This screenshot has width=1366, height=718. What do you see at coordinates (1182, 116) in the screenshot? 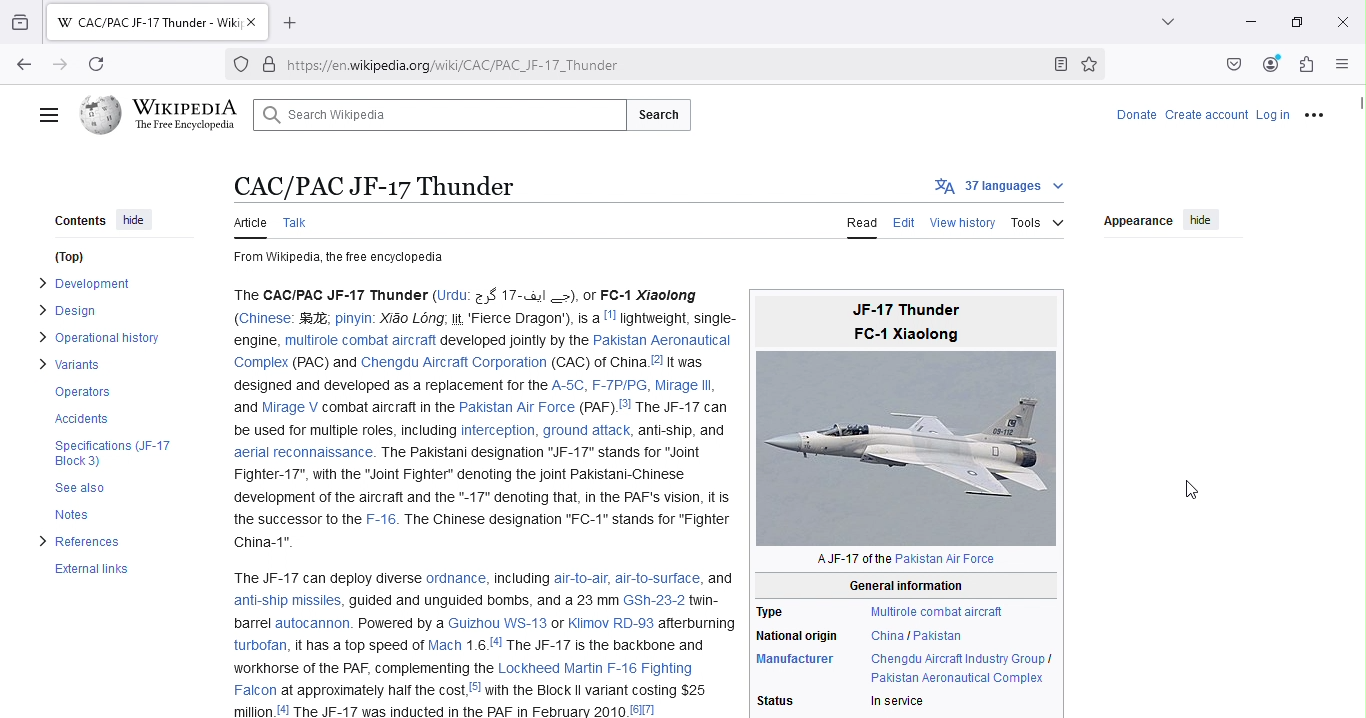
I see `create` at bounding box center [1182, 116].